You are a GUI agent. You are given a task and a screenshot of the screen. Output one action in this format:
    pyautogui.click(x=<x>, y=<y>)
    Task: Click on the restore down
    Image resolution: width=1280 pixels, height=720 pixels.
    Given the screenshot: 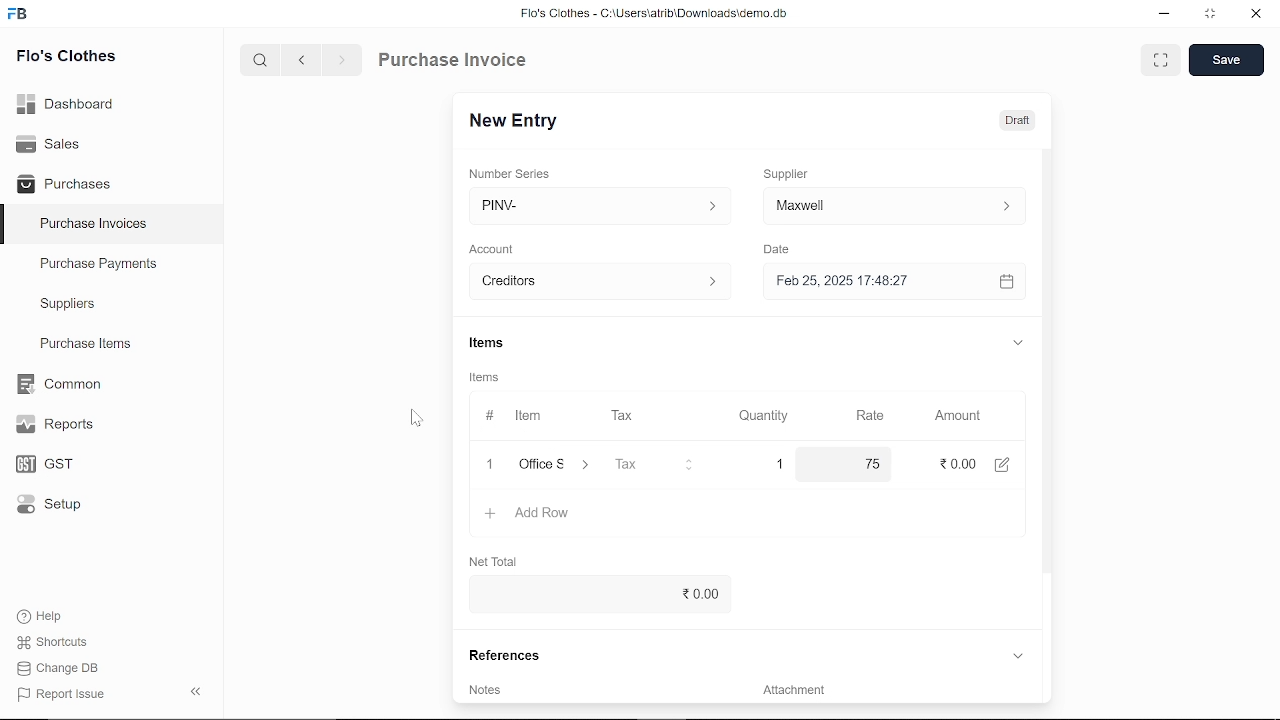 What is the action you would take?
    pyautogui.click(x=1214, y=15)
    